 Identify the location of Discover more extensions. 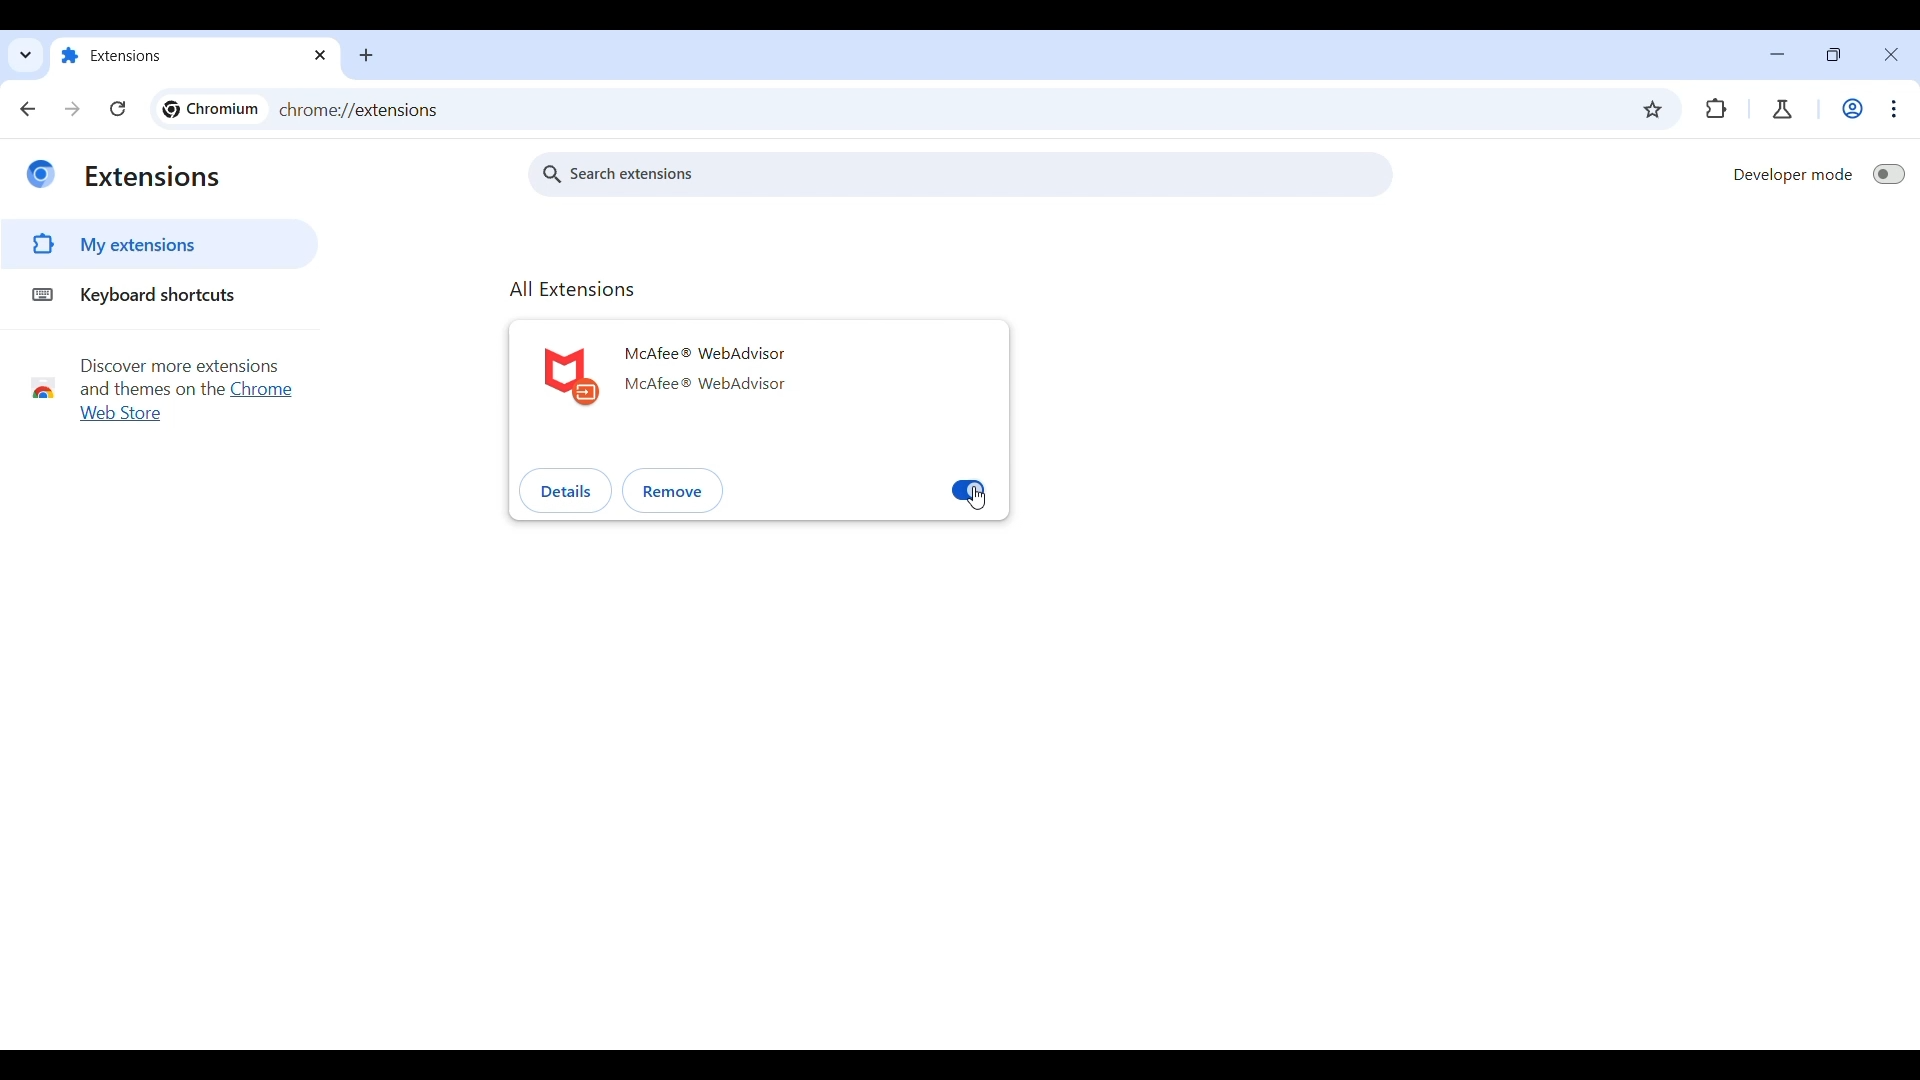
(179, 366).